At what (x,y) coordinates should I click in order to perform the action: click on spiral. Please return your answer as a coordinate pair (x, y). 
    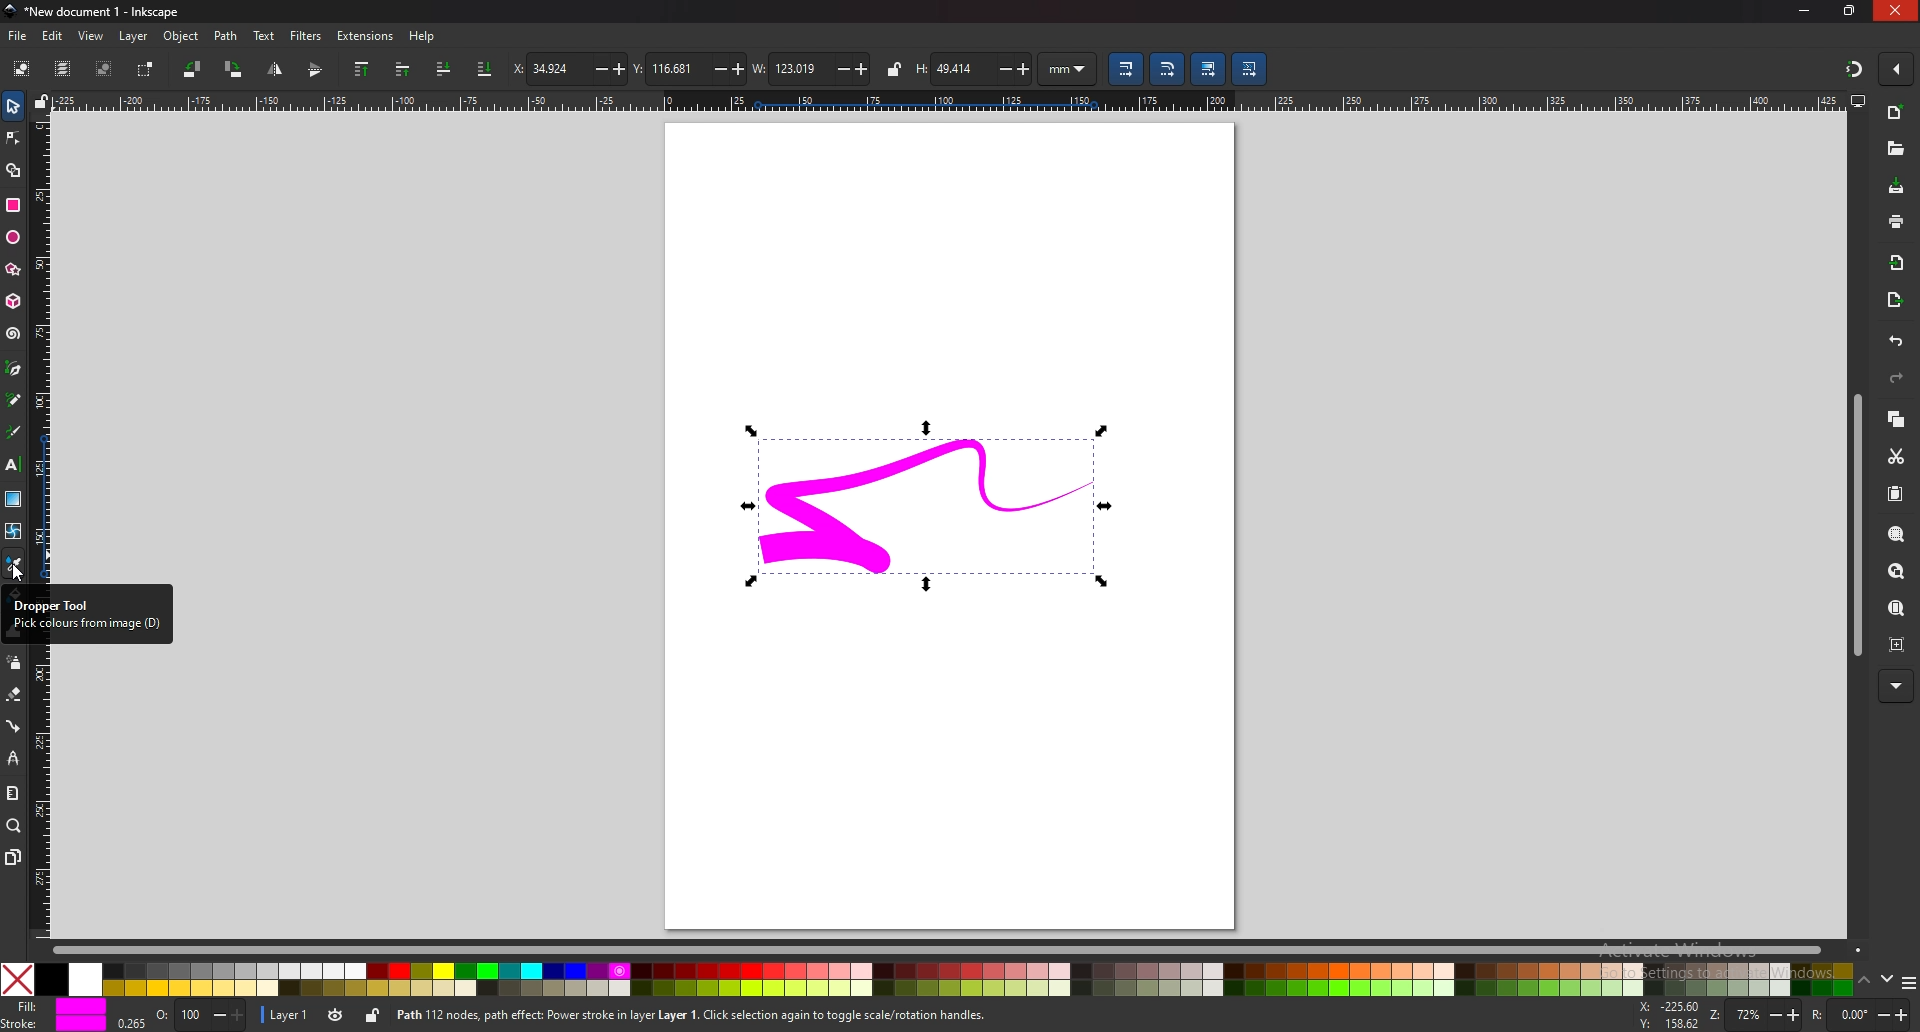
    Looking at the image, I should click on (14, 333).